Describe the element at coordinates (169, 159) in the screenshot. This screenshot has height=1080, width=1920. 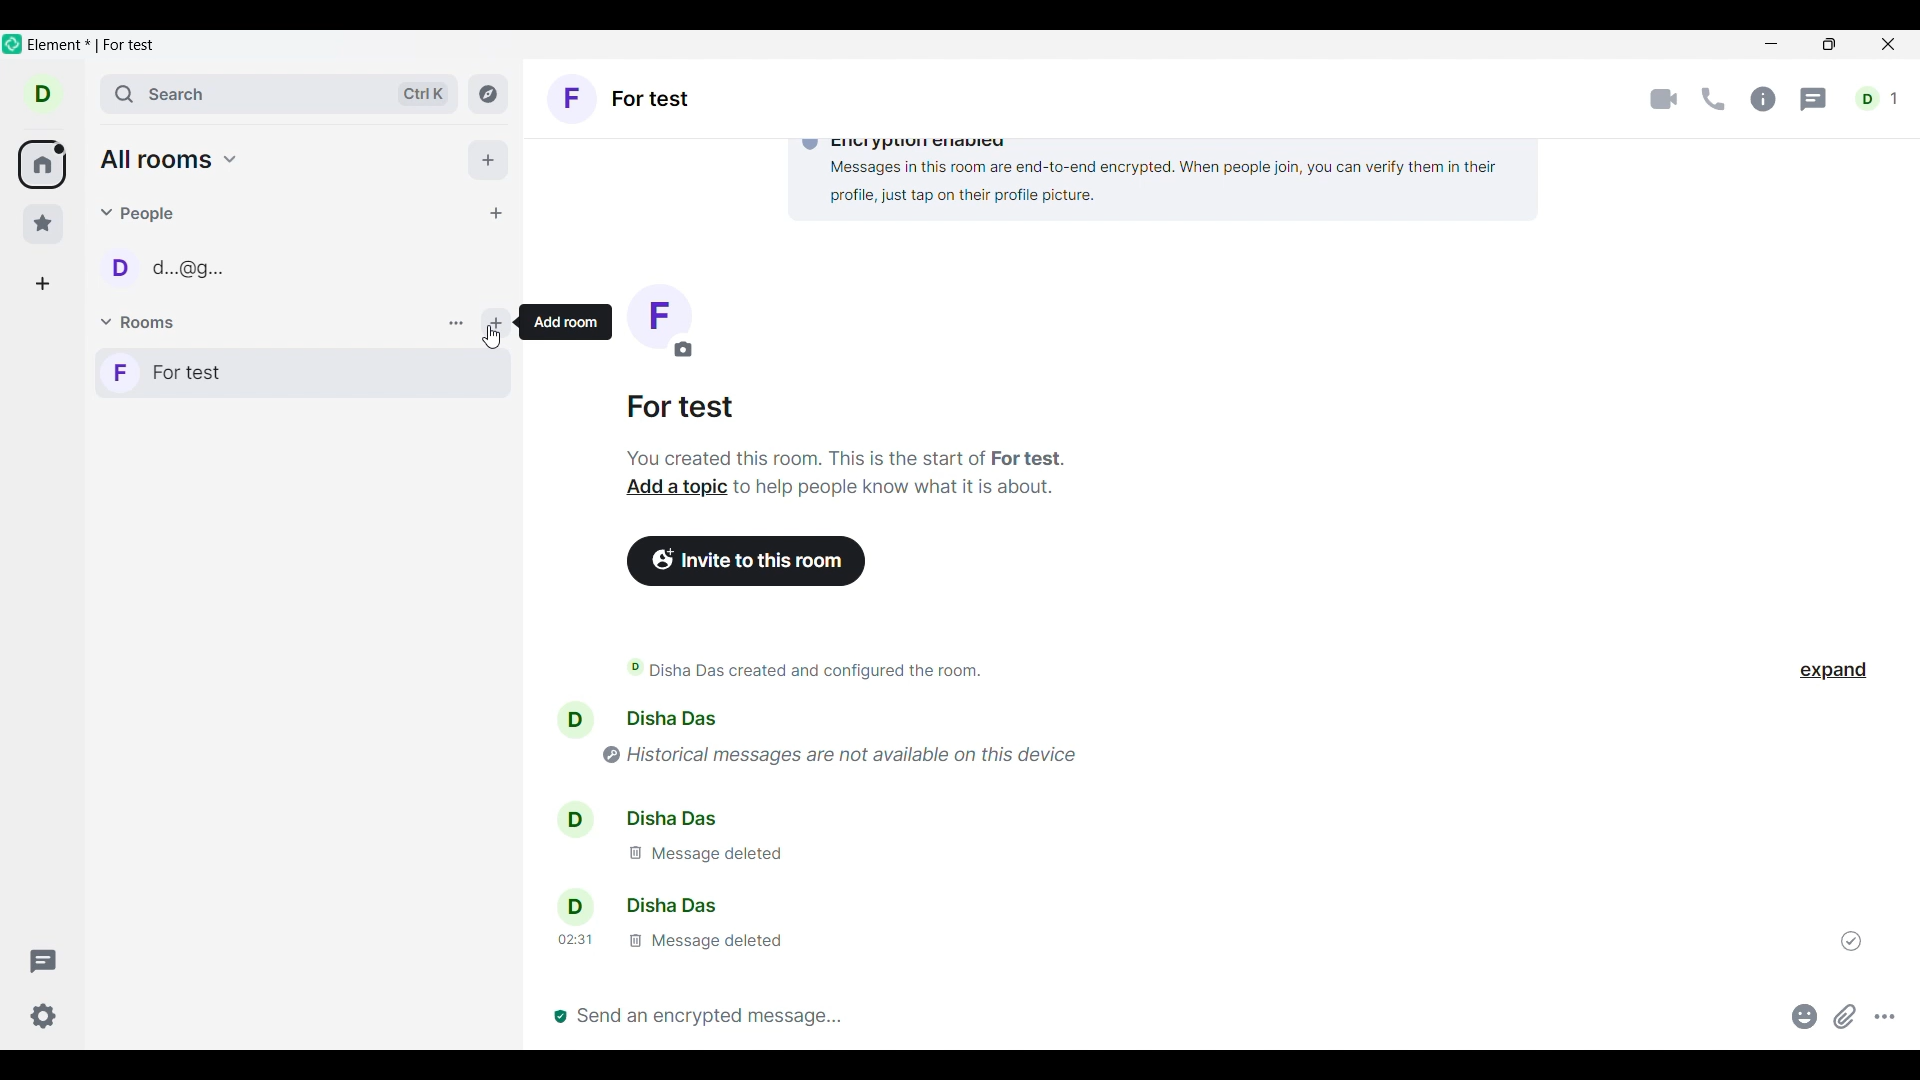
I see `All rooms` at that location.